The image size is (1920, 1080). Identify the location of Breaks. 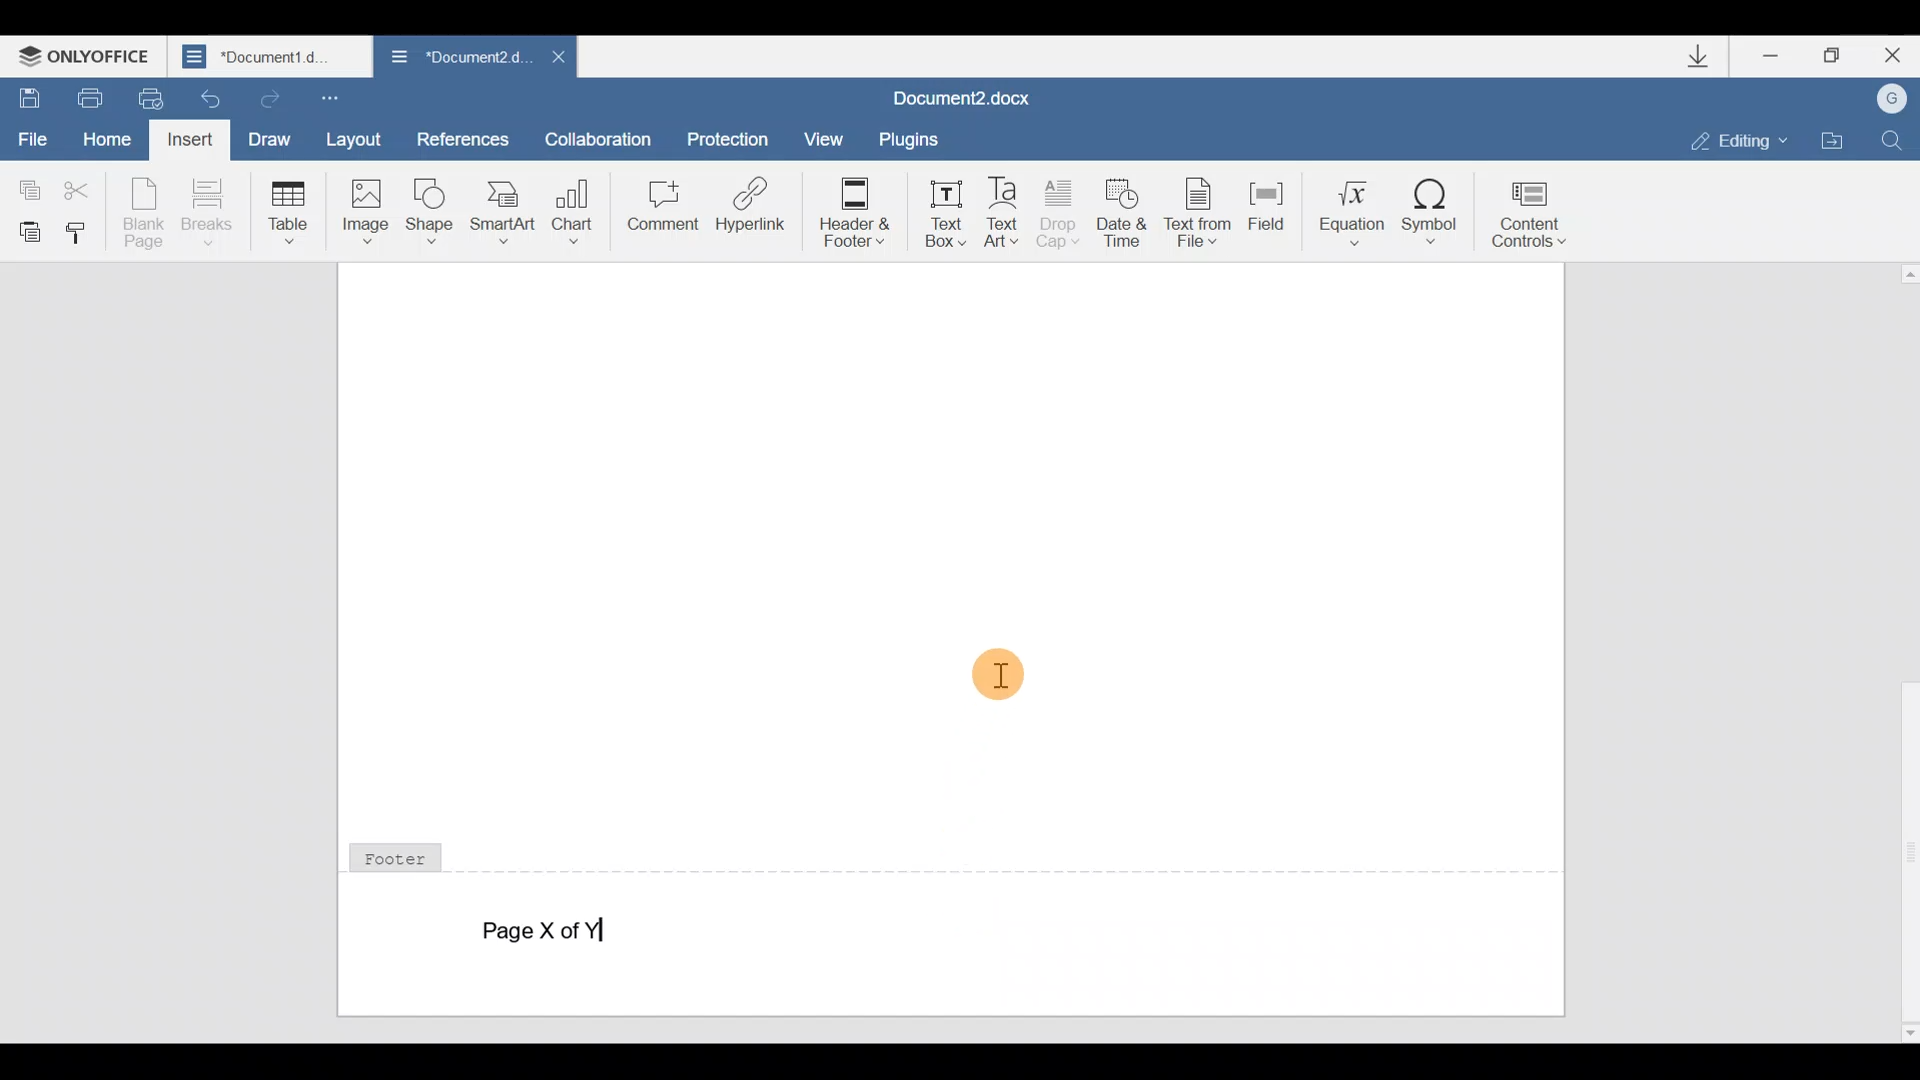
(205, 212).